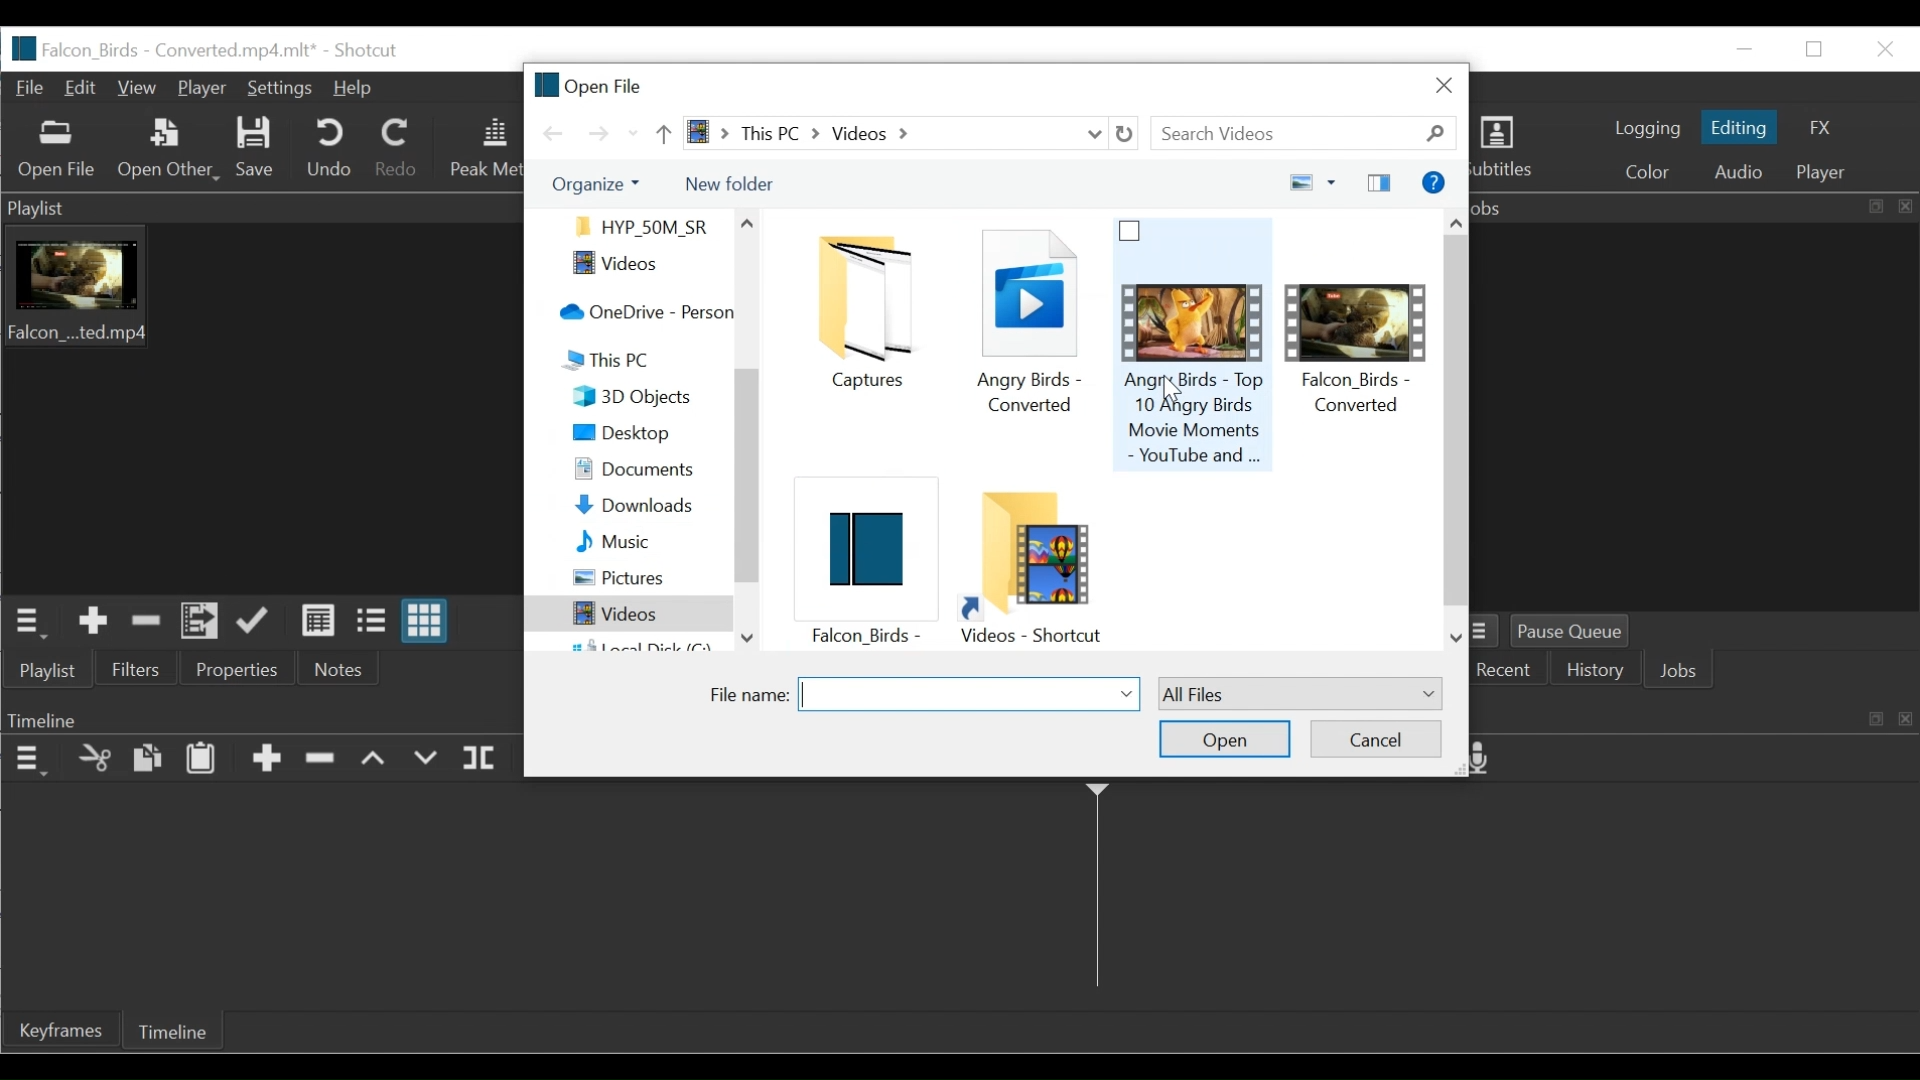 This screenshot has height=1080, width=1920. I want to click on FX, so click(1816, 129).